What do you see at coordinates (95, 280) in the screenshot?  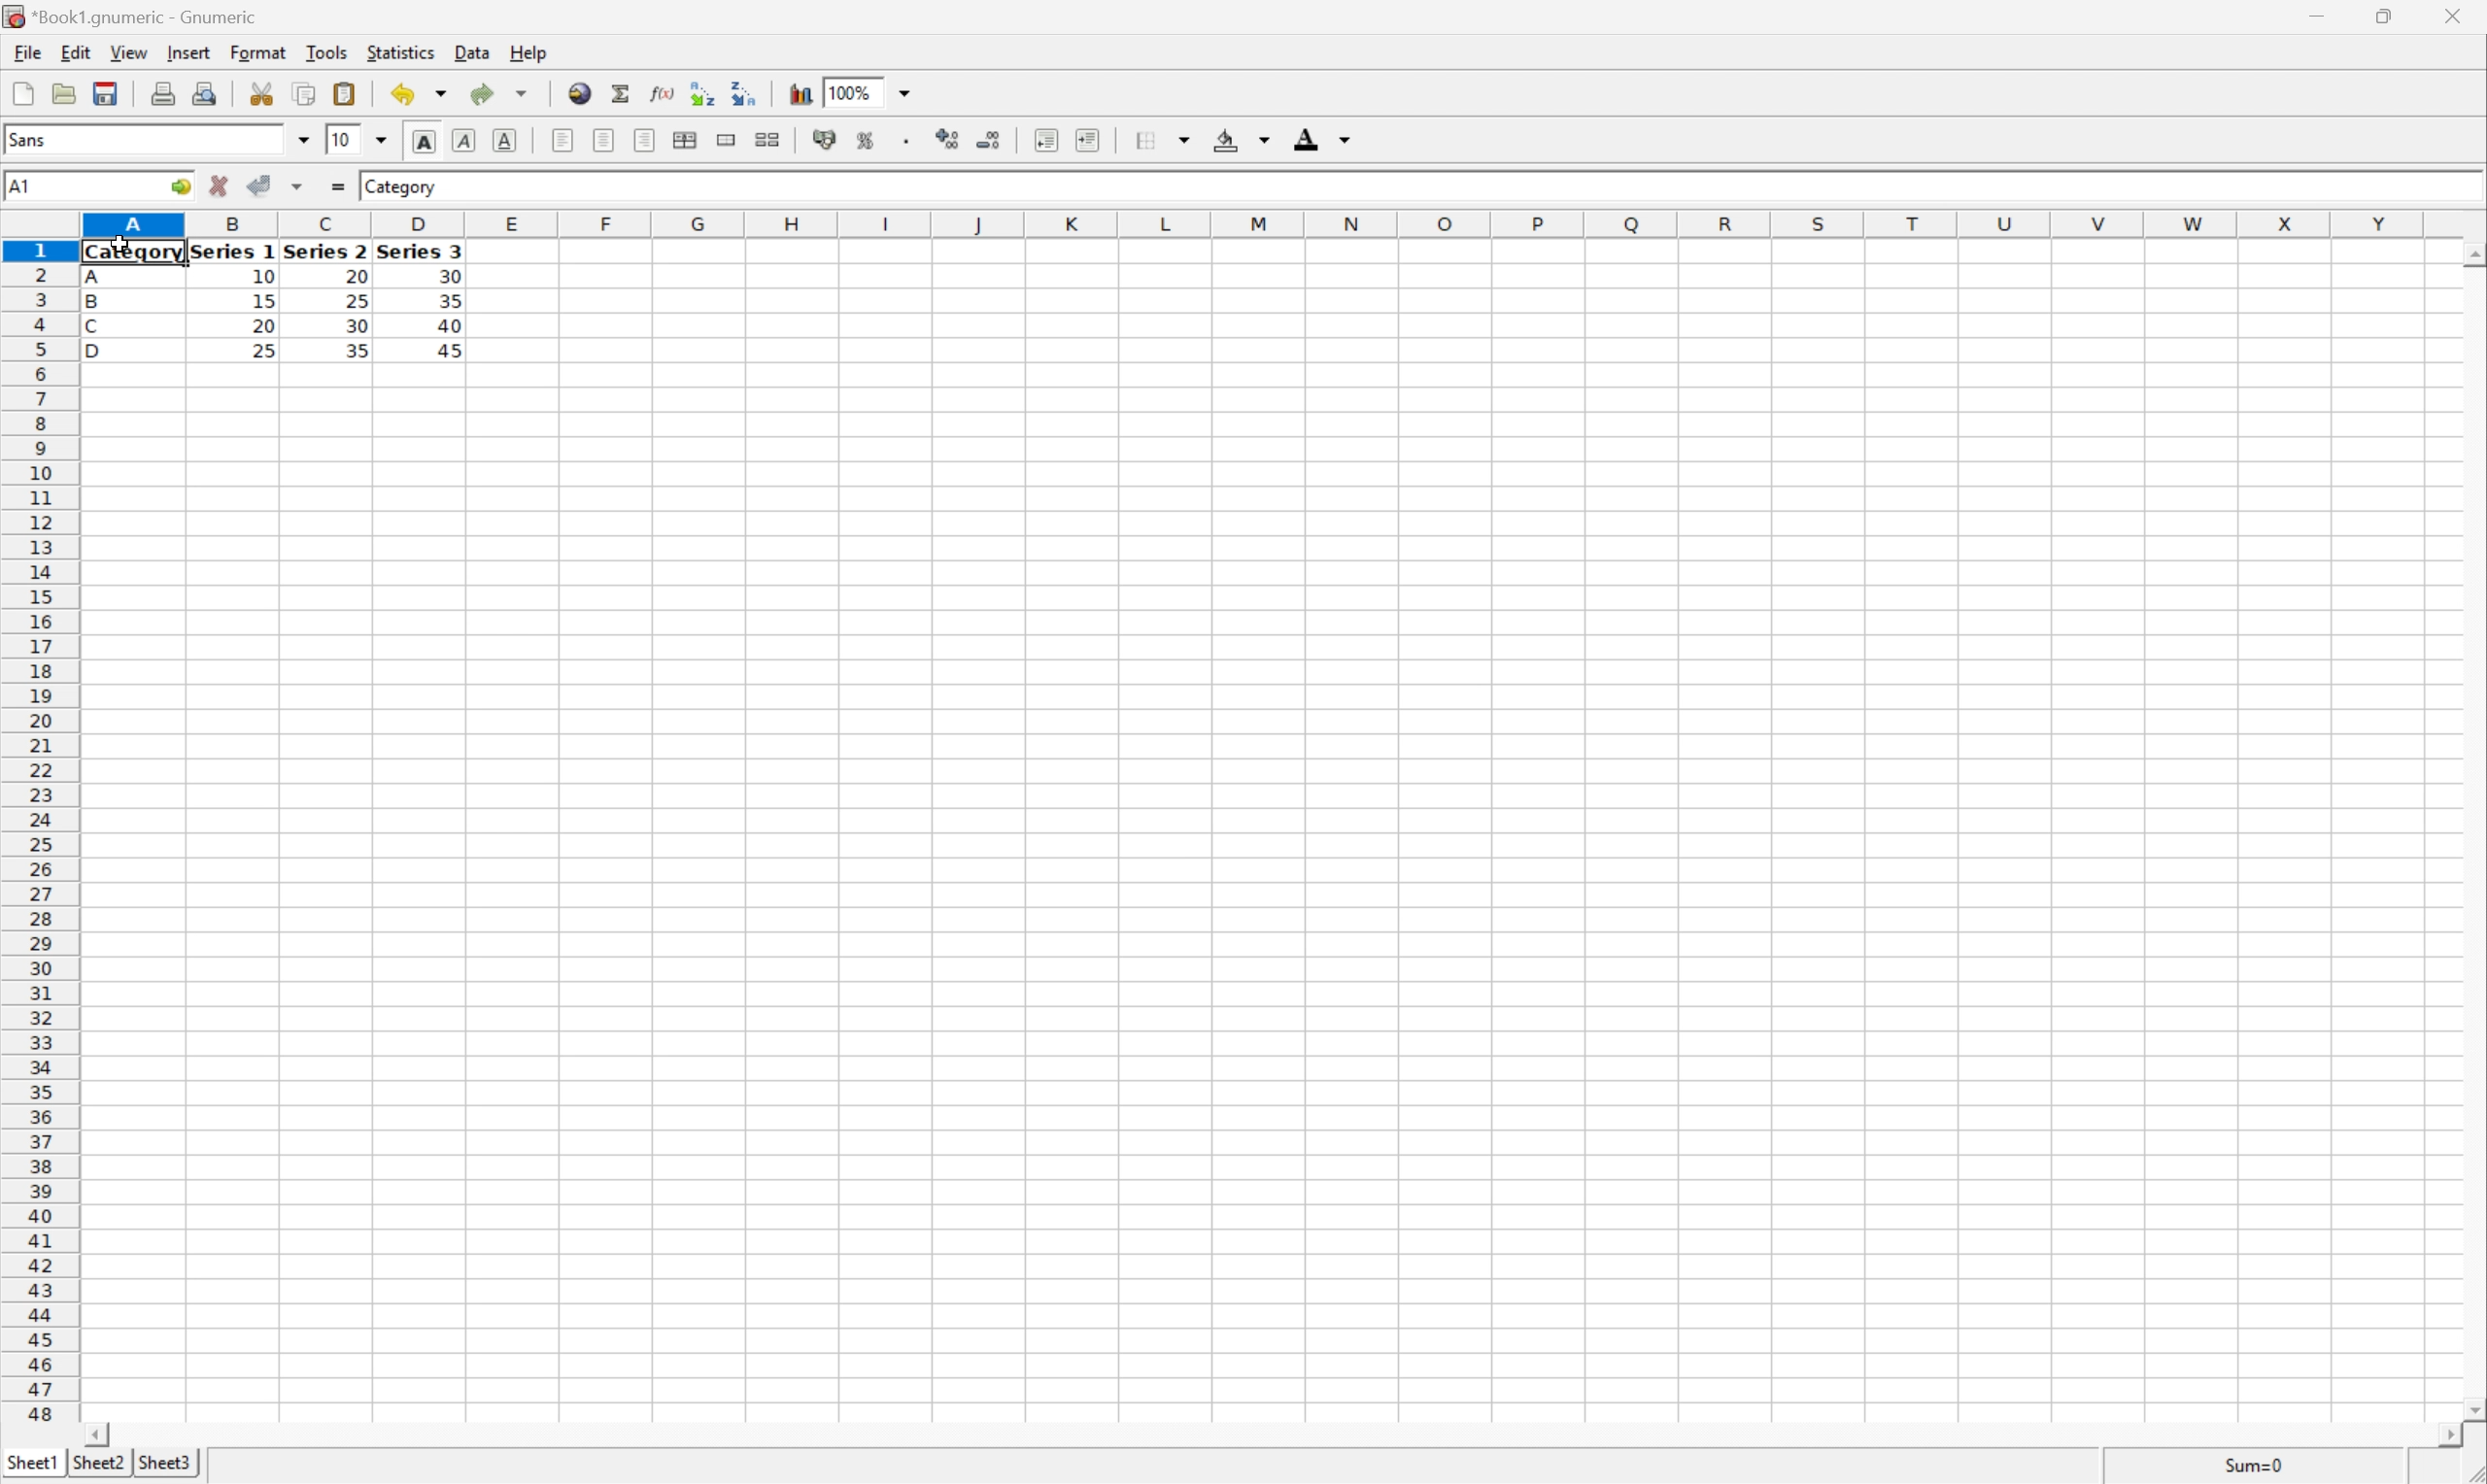 I see `A` at bounding box center [95, 280].